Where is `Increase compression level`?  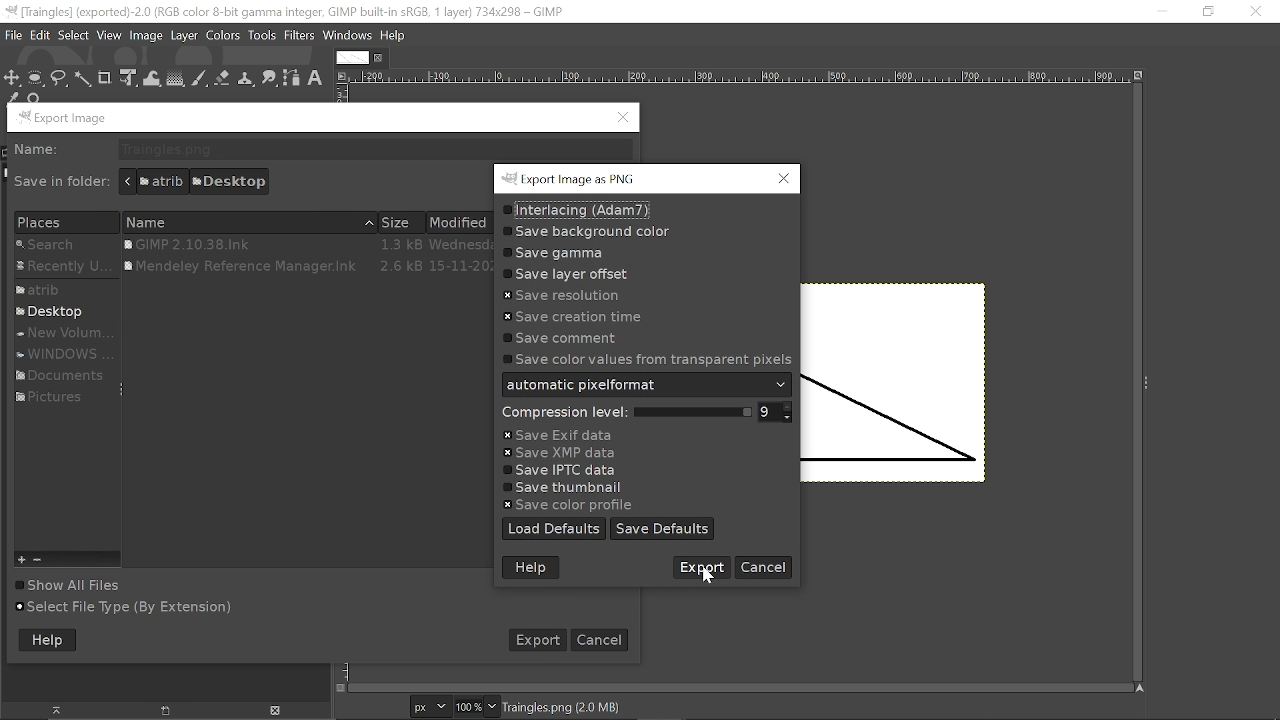
Increase compression level is located at coordinates (790, 408).